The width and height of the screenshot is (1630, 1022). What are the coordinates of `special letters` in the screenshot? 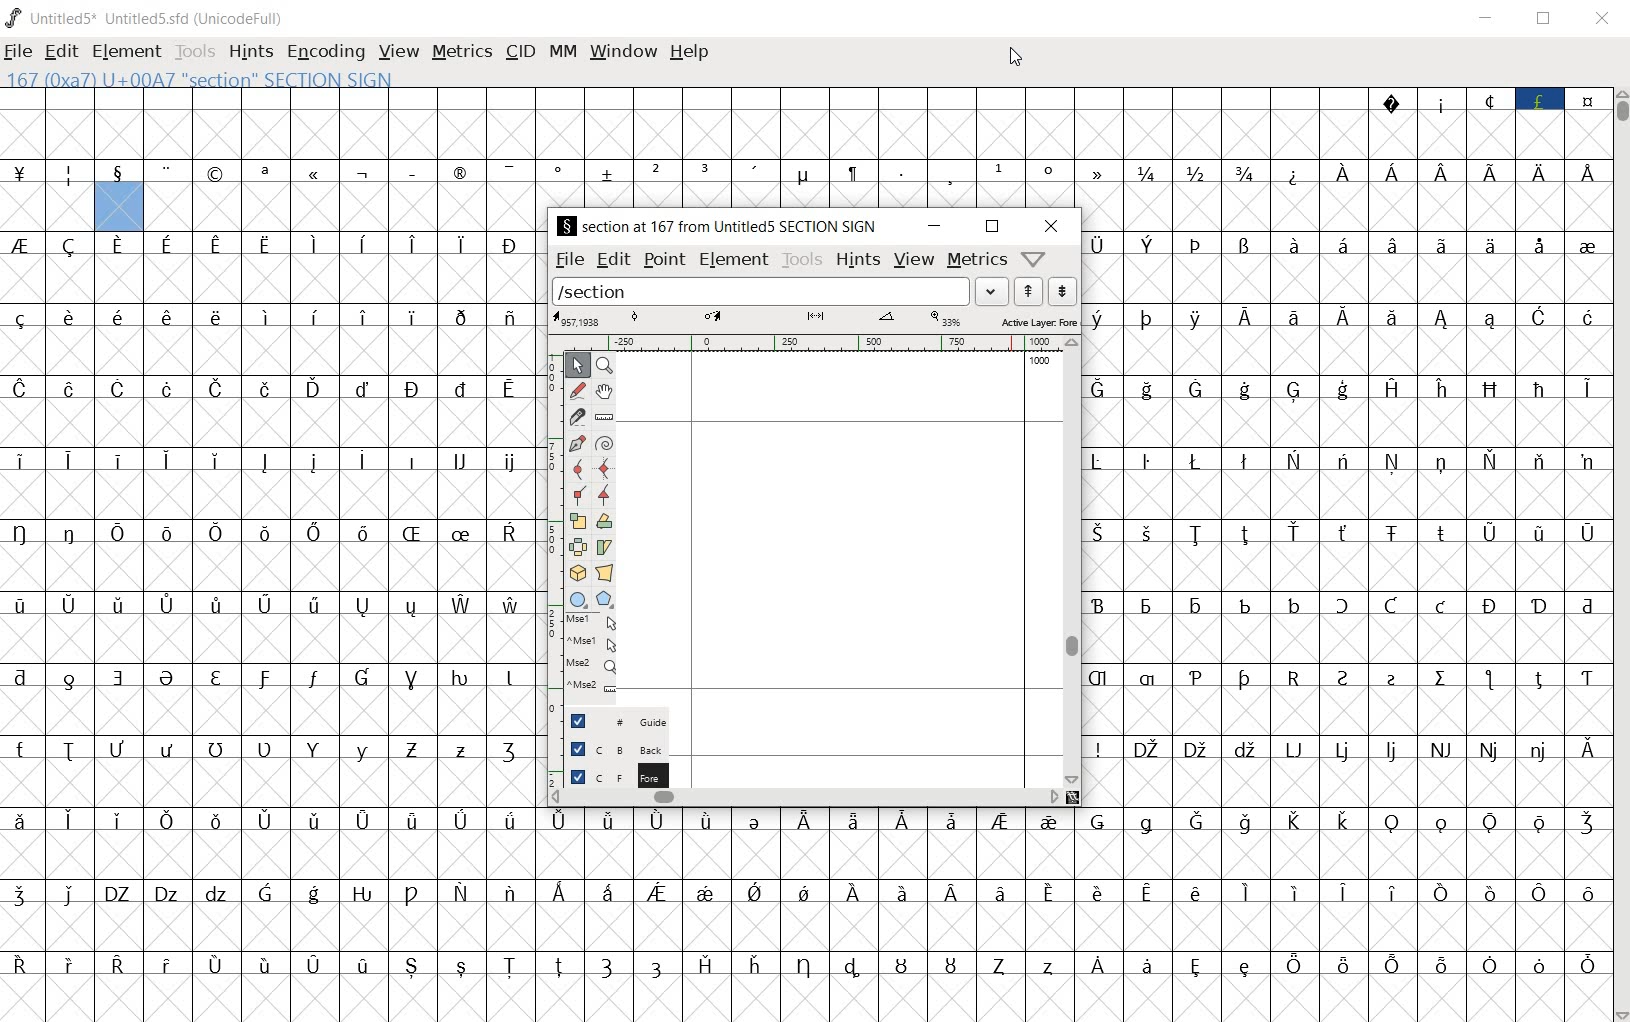 It's located at (271, 534).